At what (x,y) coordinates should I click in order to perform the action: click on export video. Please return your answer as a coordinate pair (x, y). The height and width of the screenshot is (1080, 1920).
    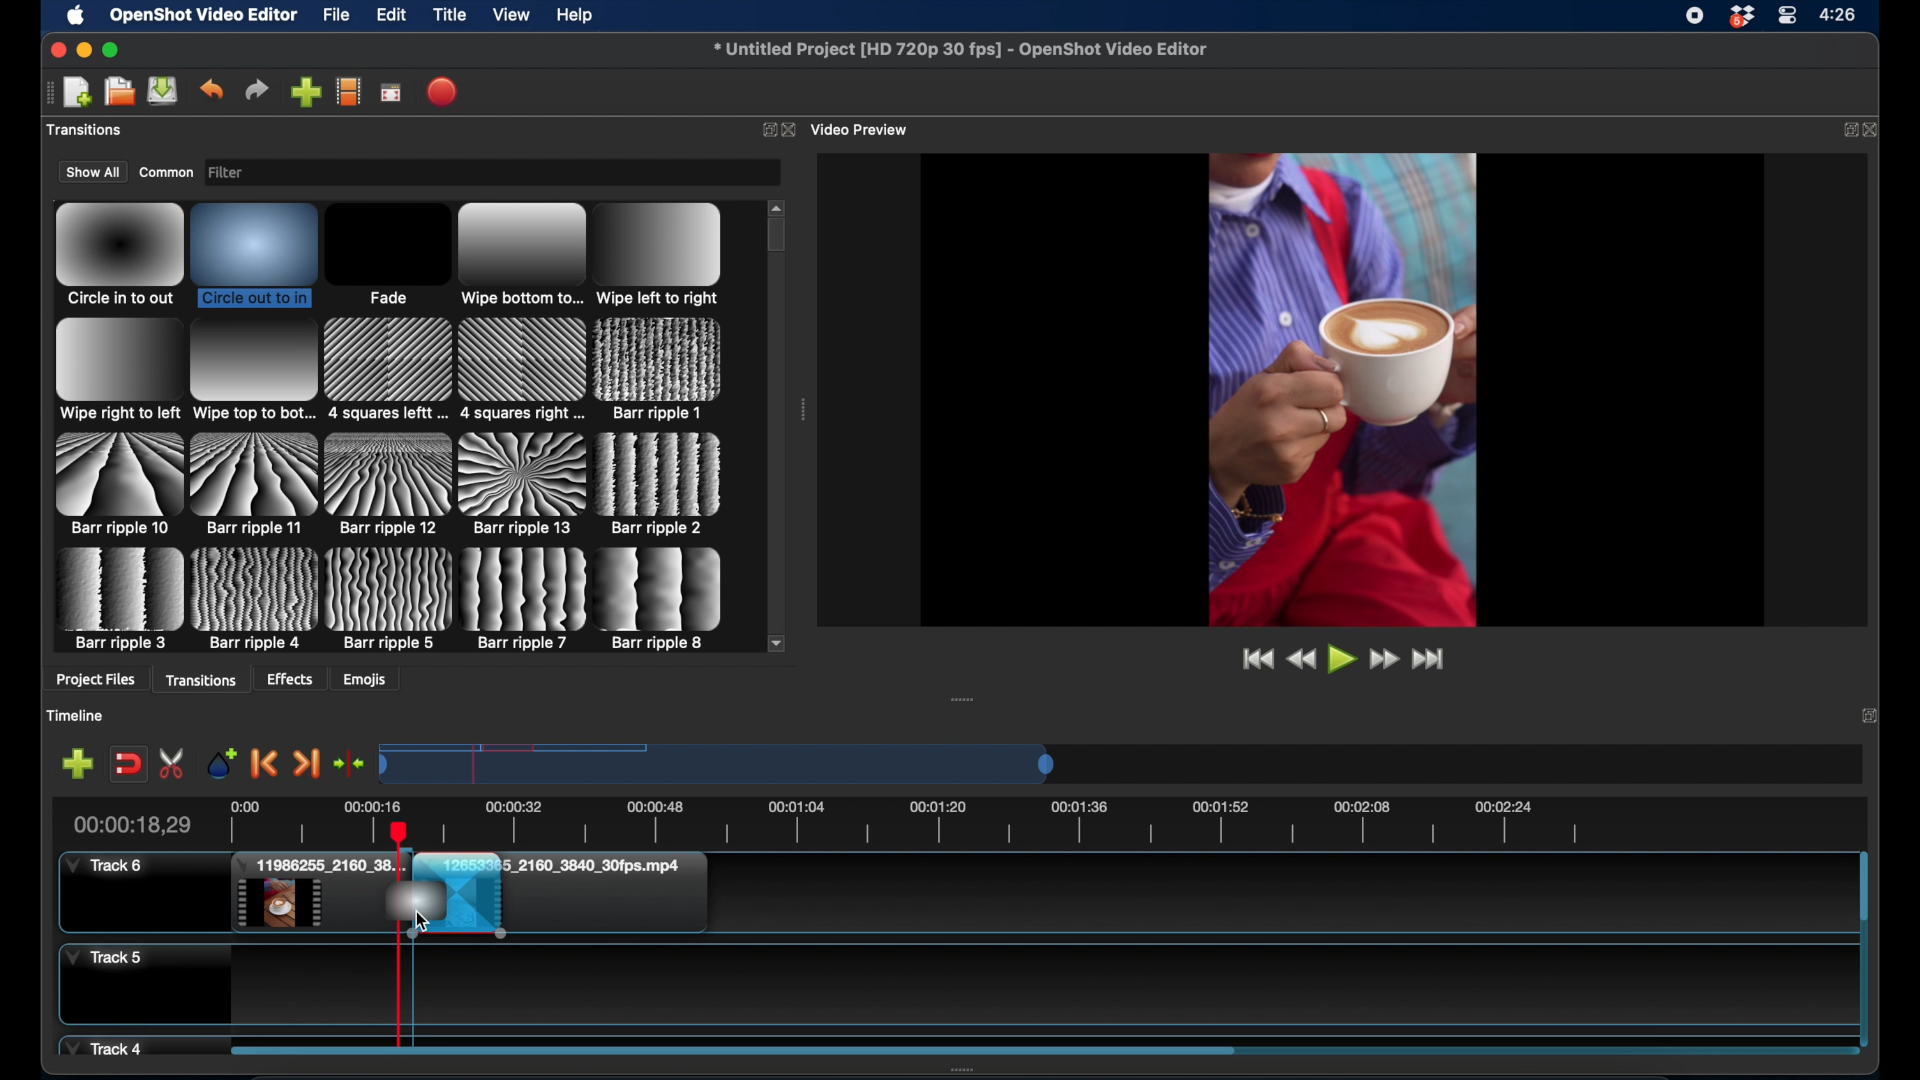
    Looking at the image, I should click on (443, 91).